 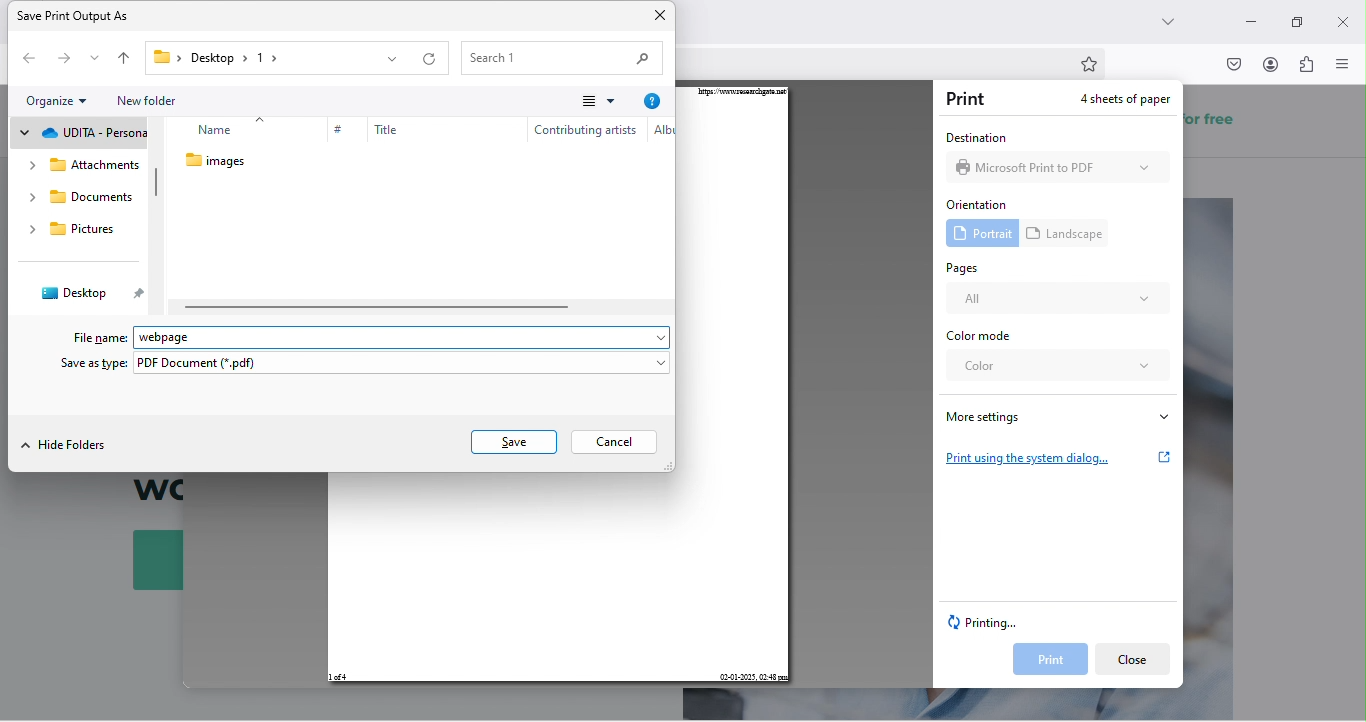 I want to click on images, so click(x=224, y=164).